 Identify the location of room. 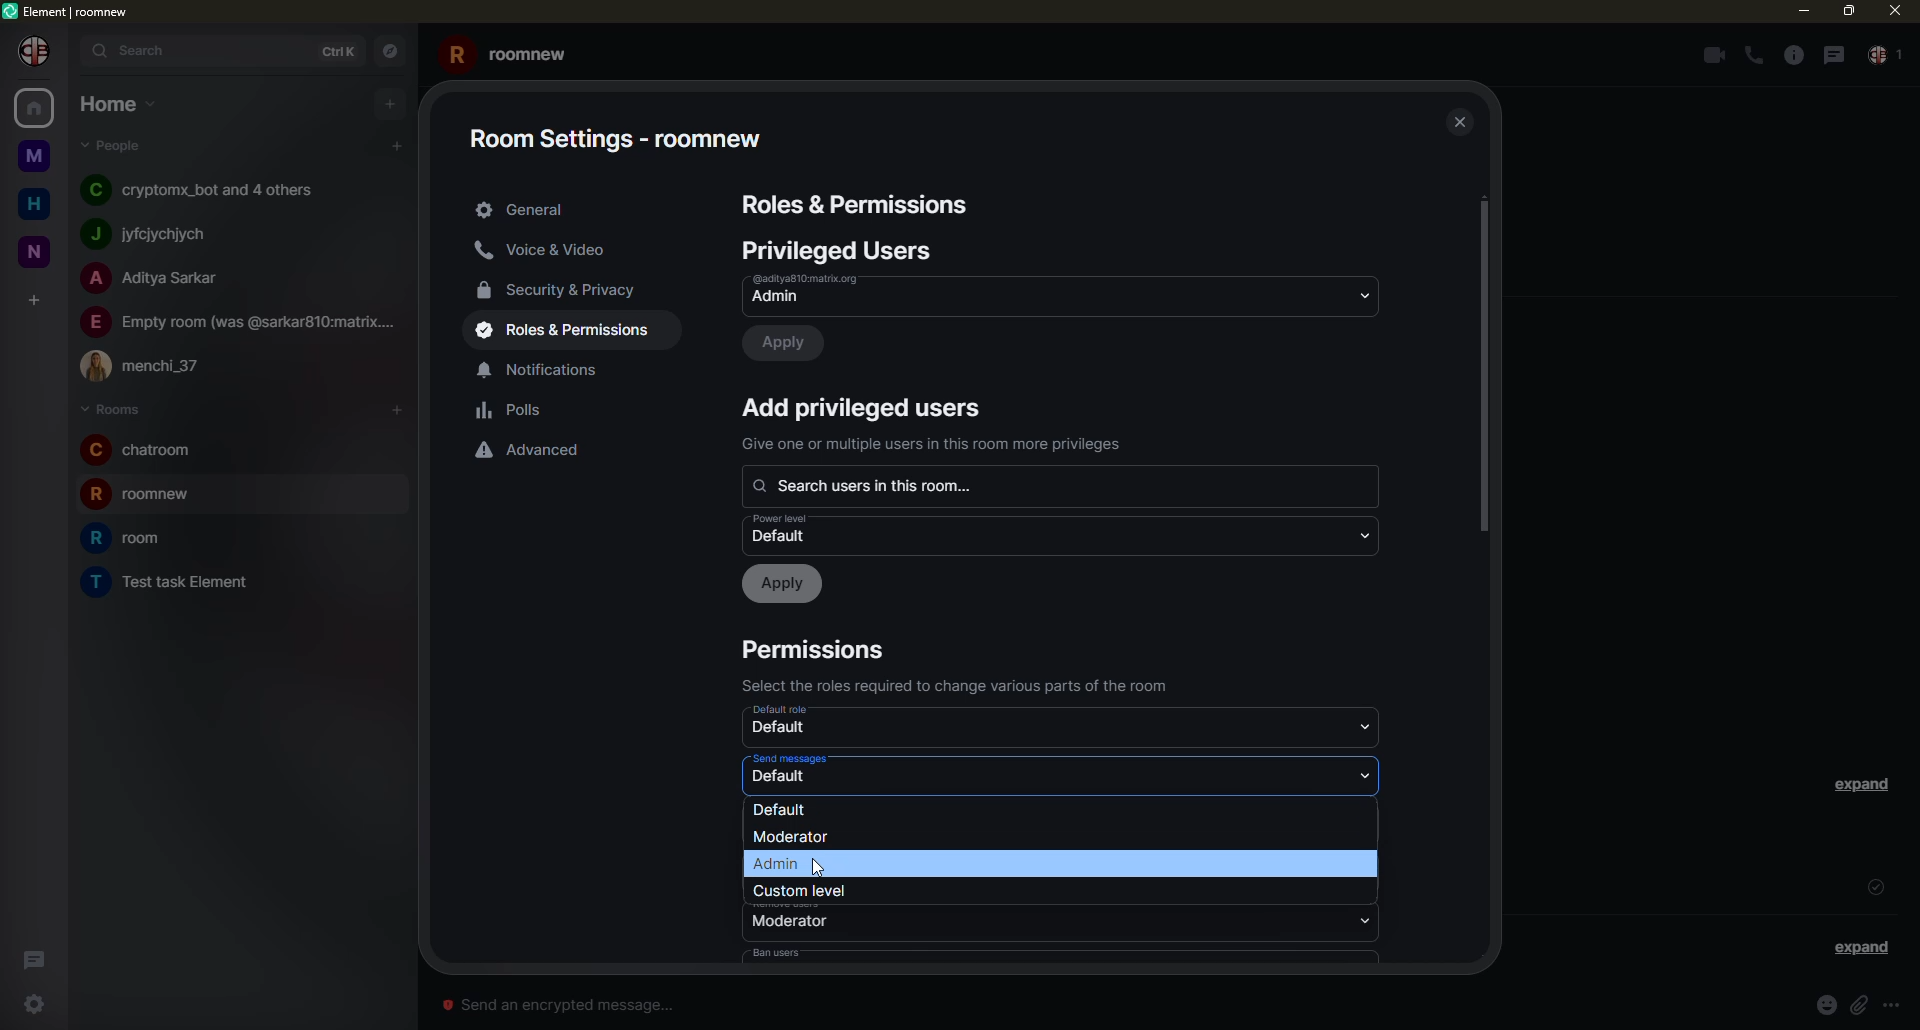
(153, 497).